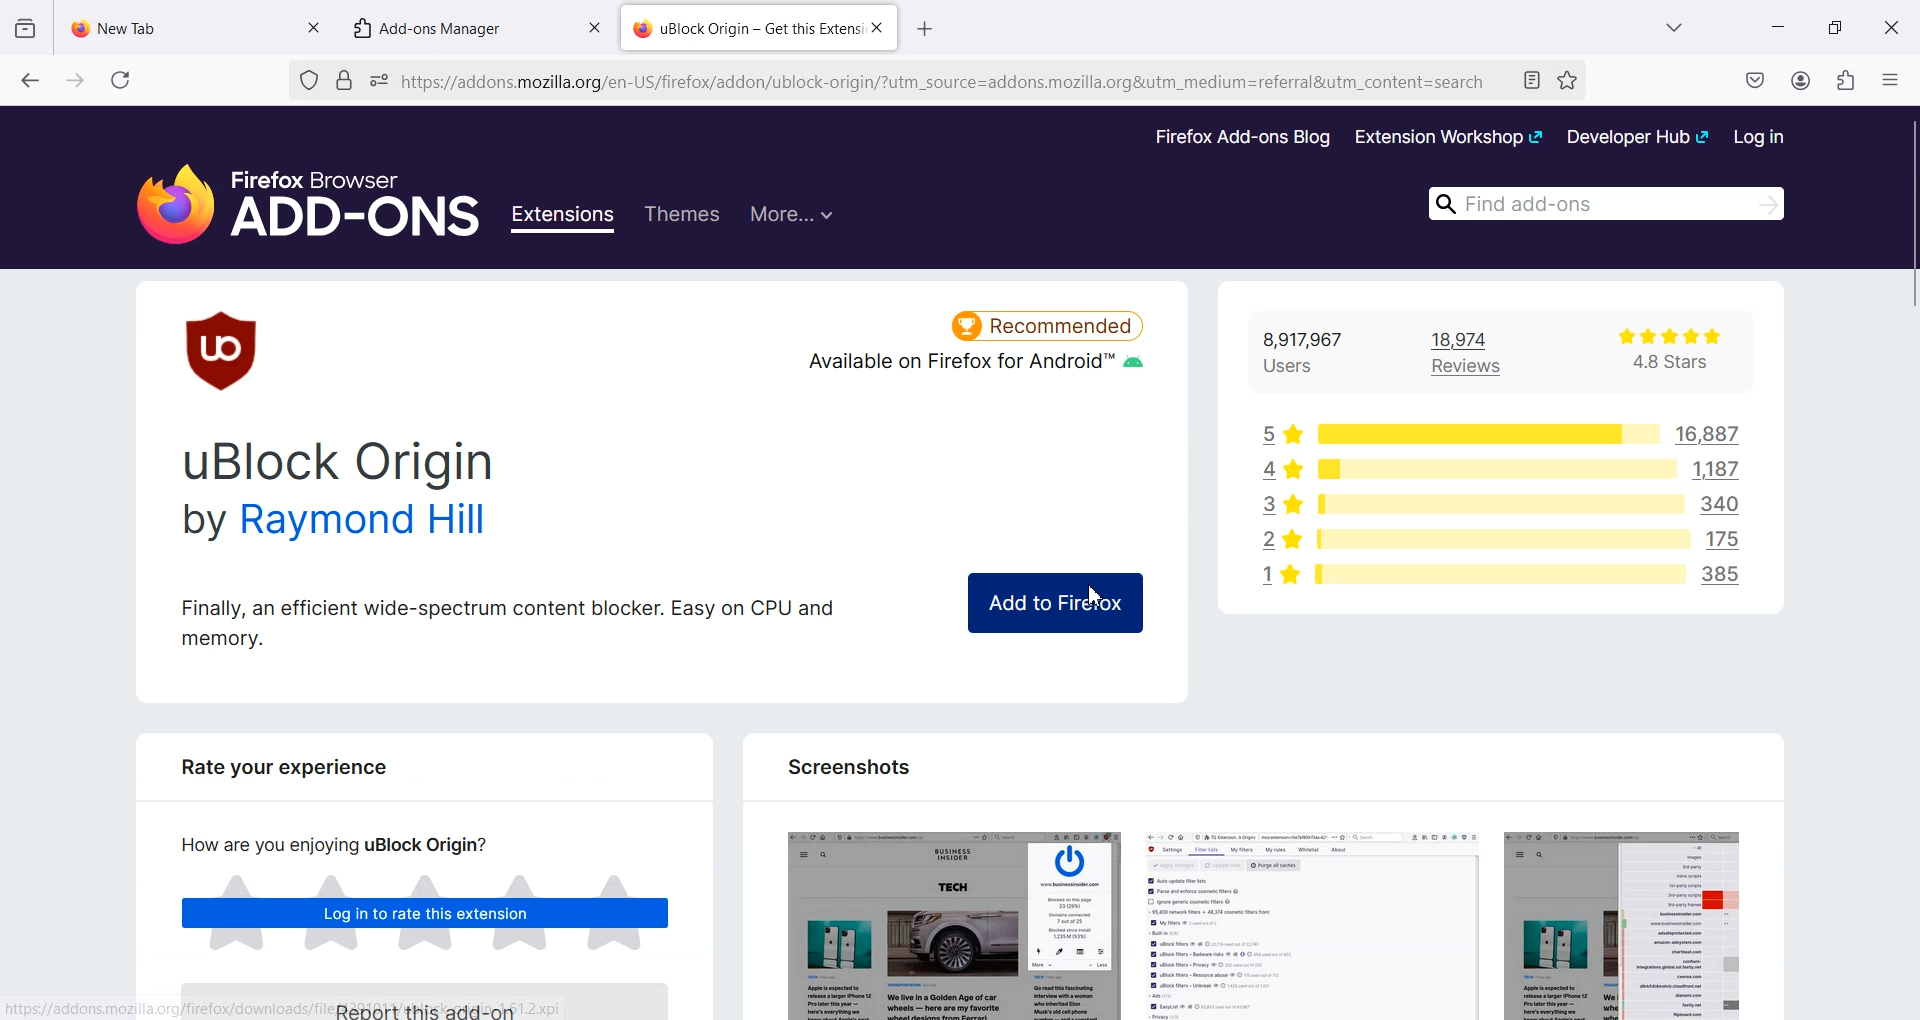 The height and width of the screenshot is (1020, 1920). Describe the element at coordinates (877, 29) in the screenshot. I see `Close Tab` at that location.